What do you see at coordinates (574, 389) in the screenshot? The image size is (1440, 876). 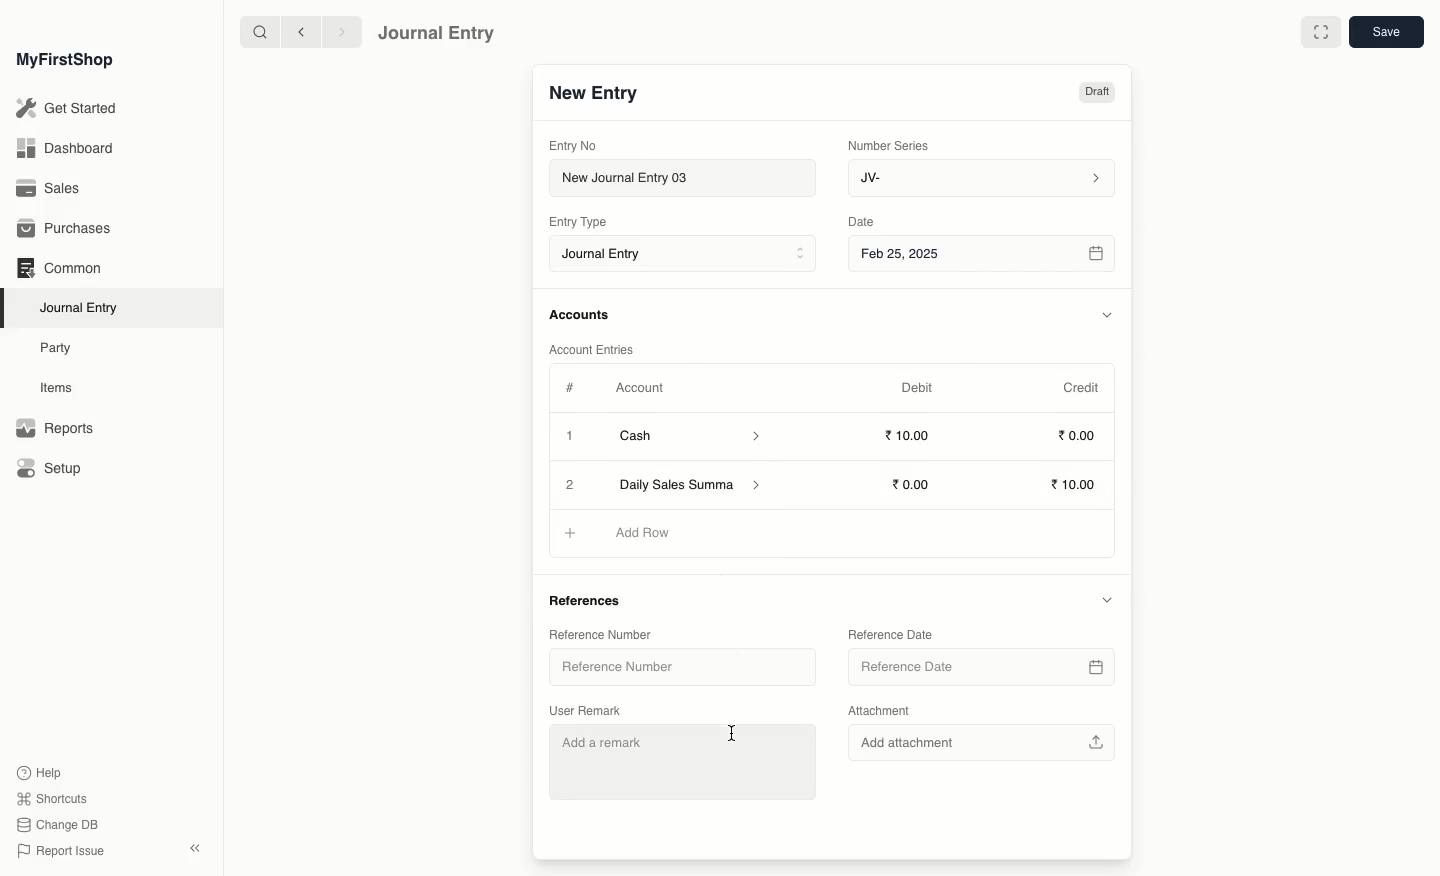 I see `Hashtag` at bounding box center [574, 389].